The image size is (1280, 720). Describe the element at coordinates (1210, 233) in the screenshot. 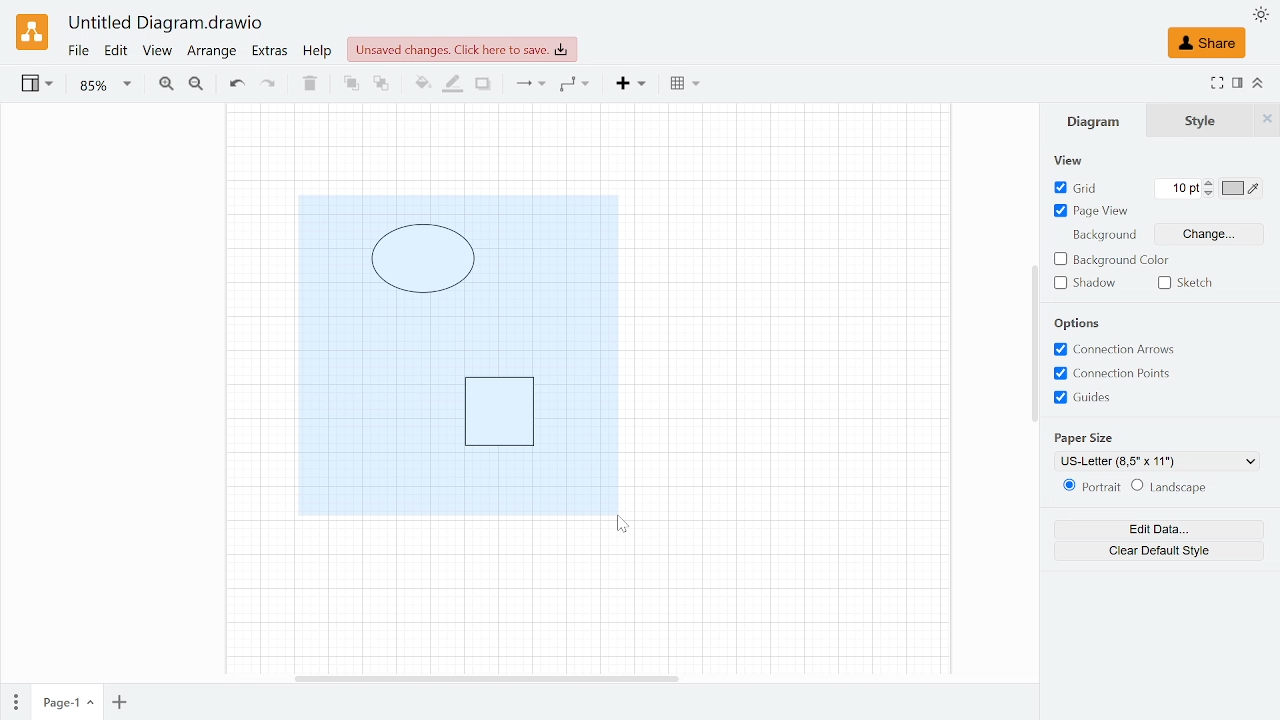

I see `Change` at that location.